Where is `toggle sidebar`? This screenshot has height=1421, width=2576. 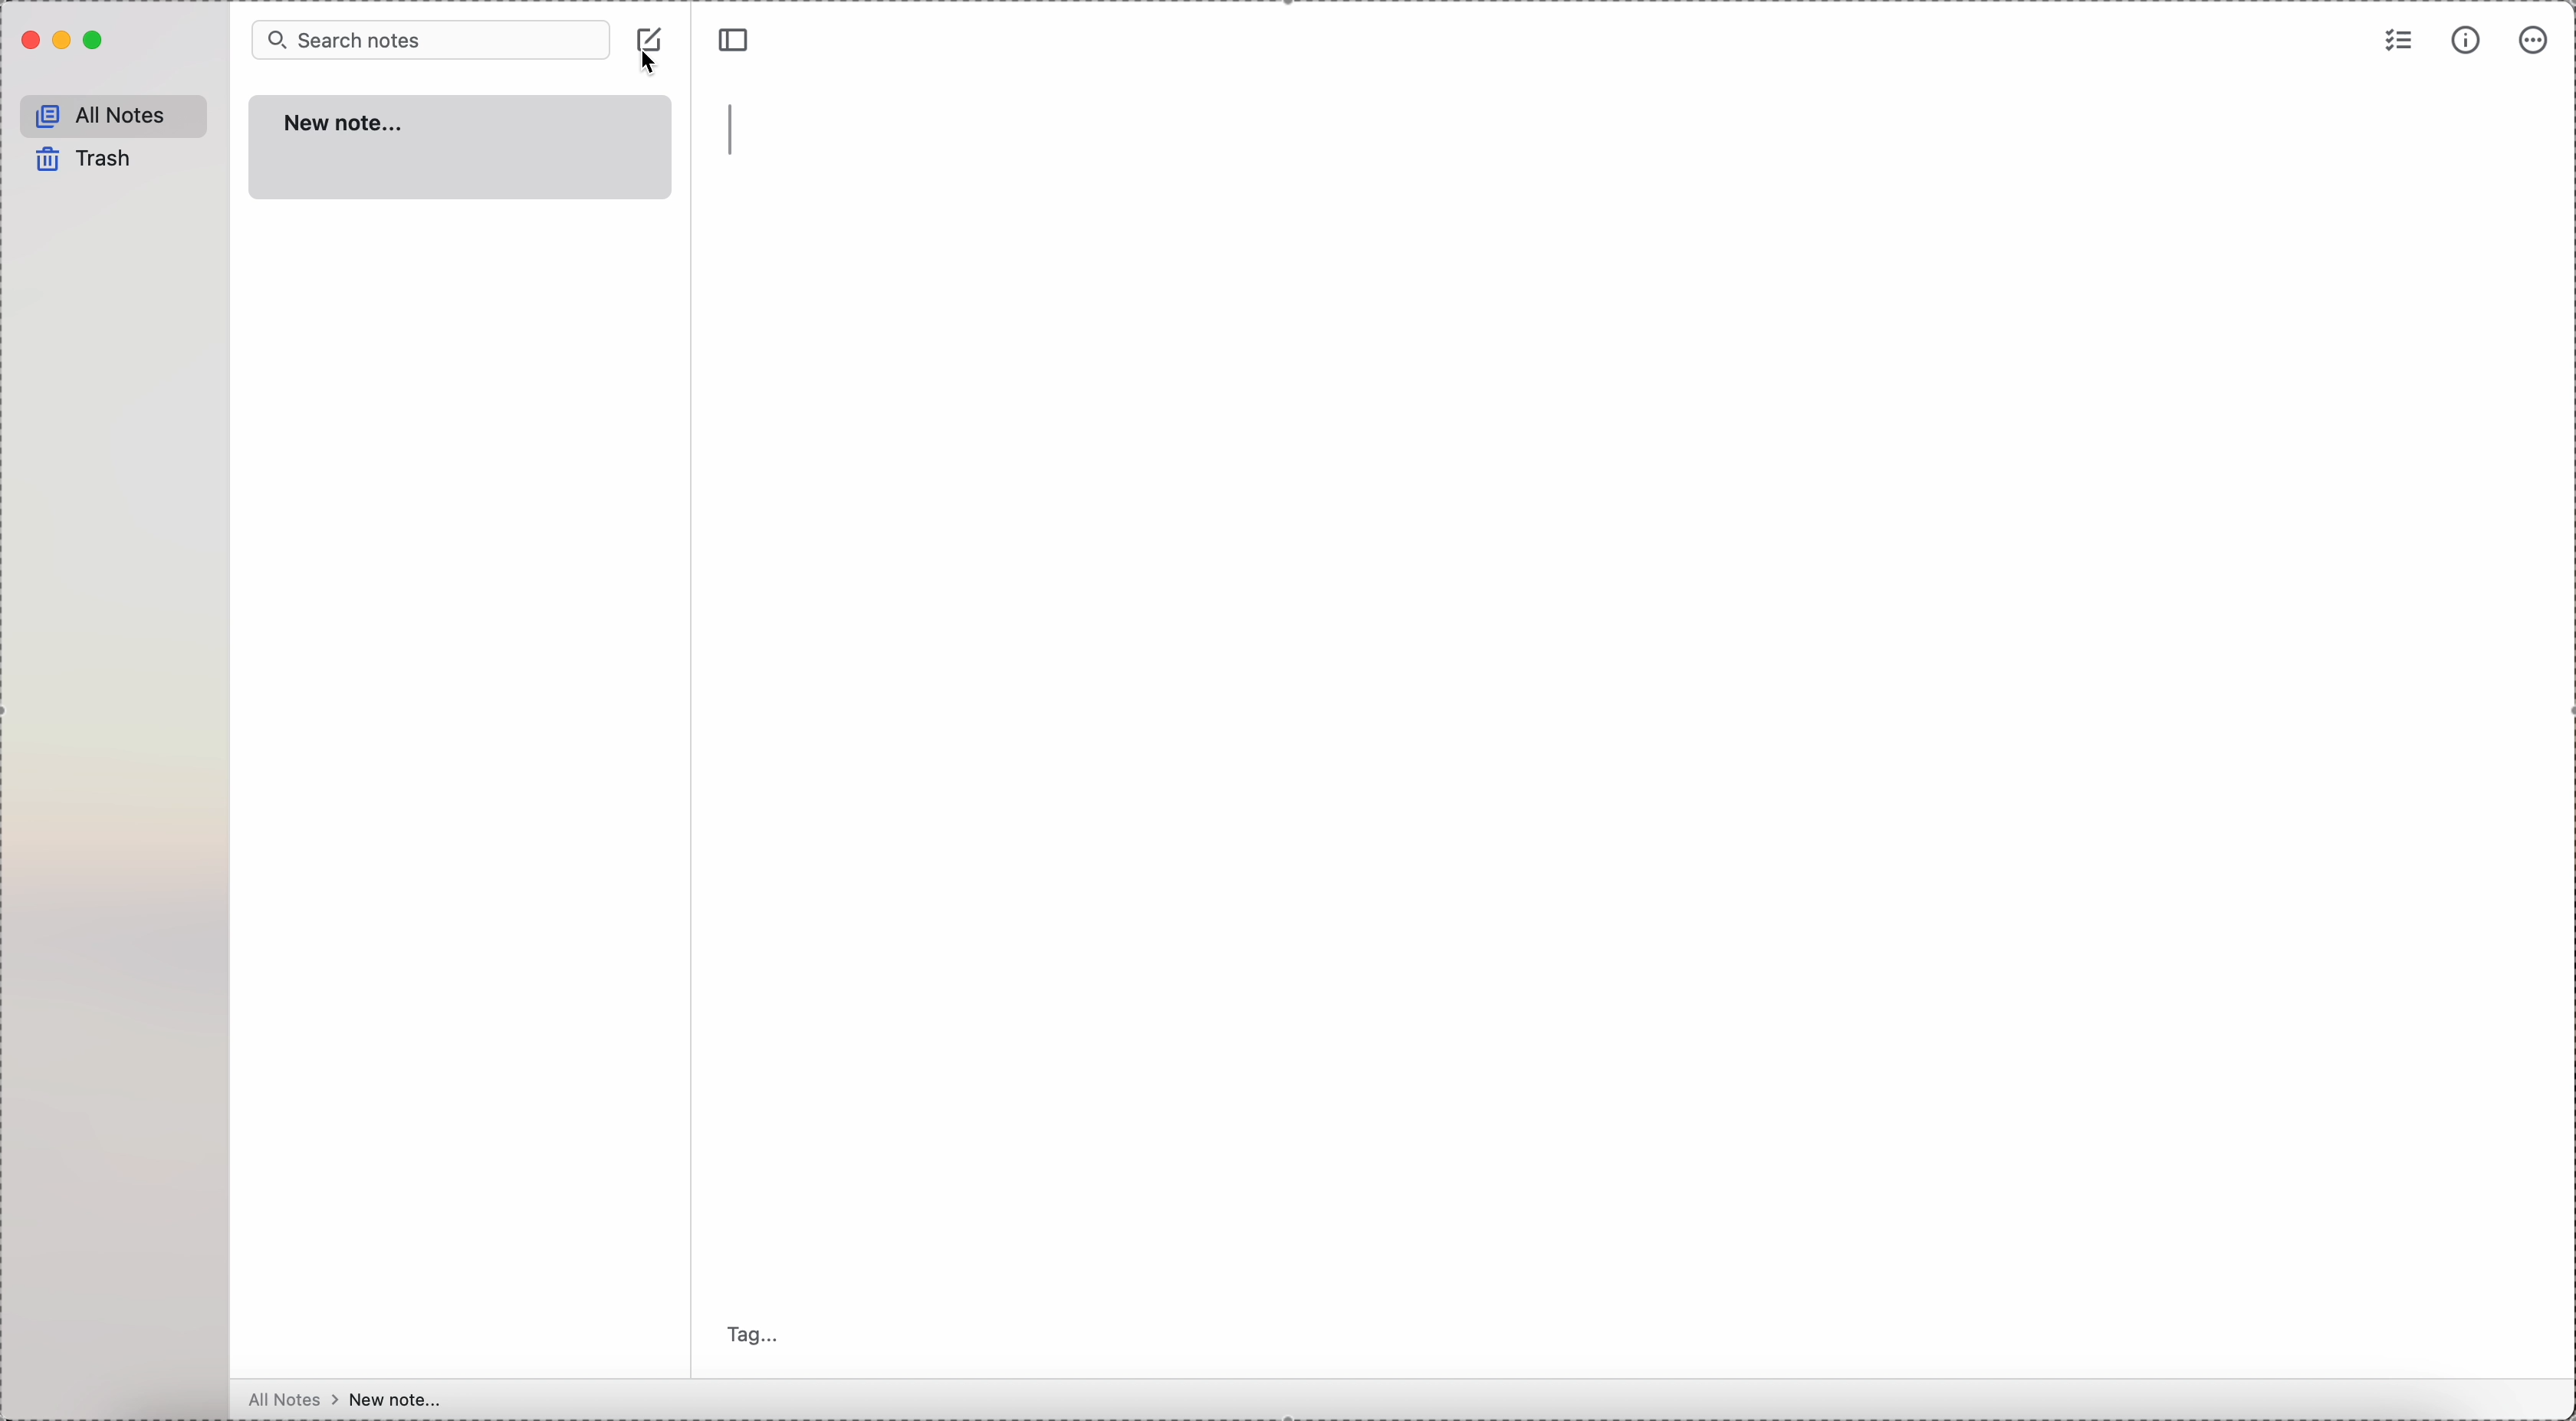
toggle sidebar is located at coordinates (734, 41).